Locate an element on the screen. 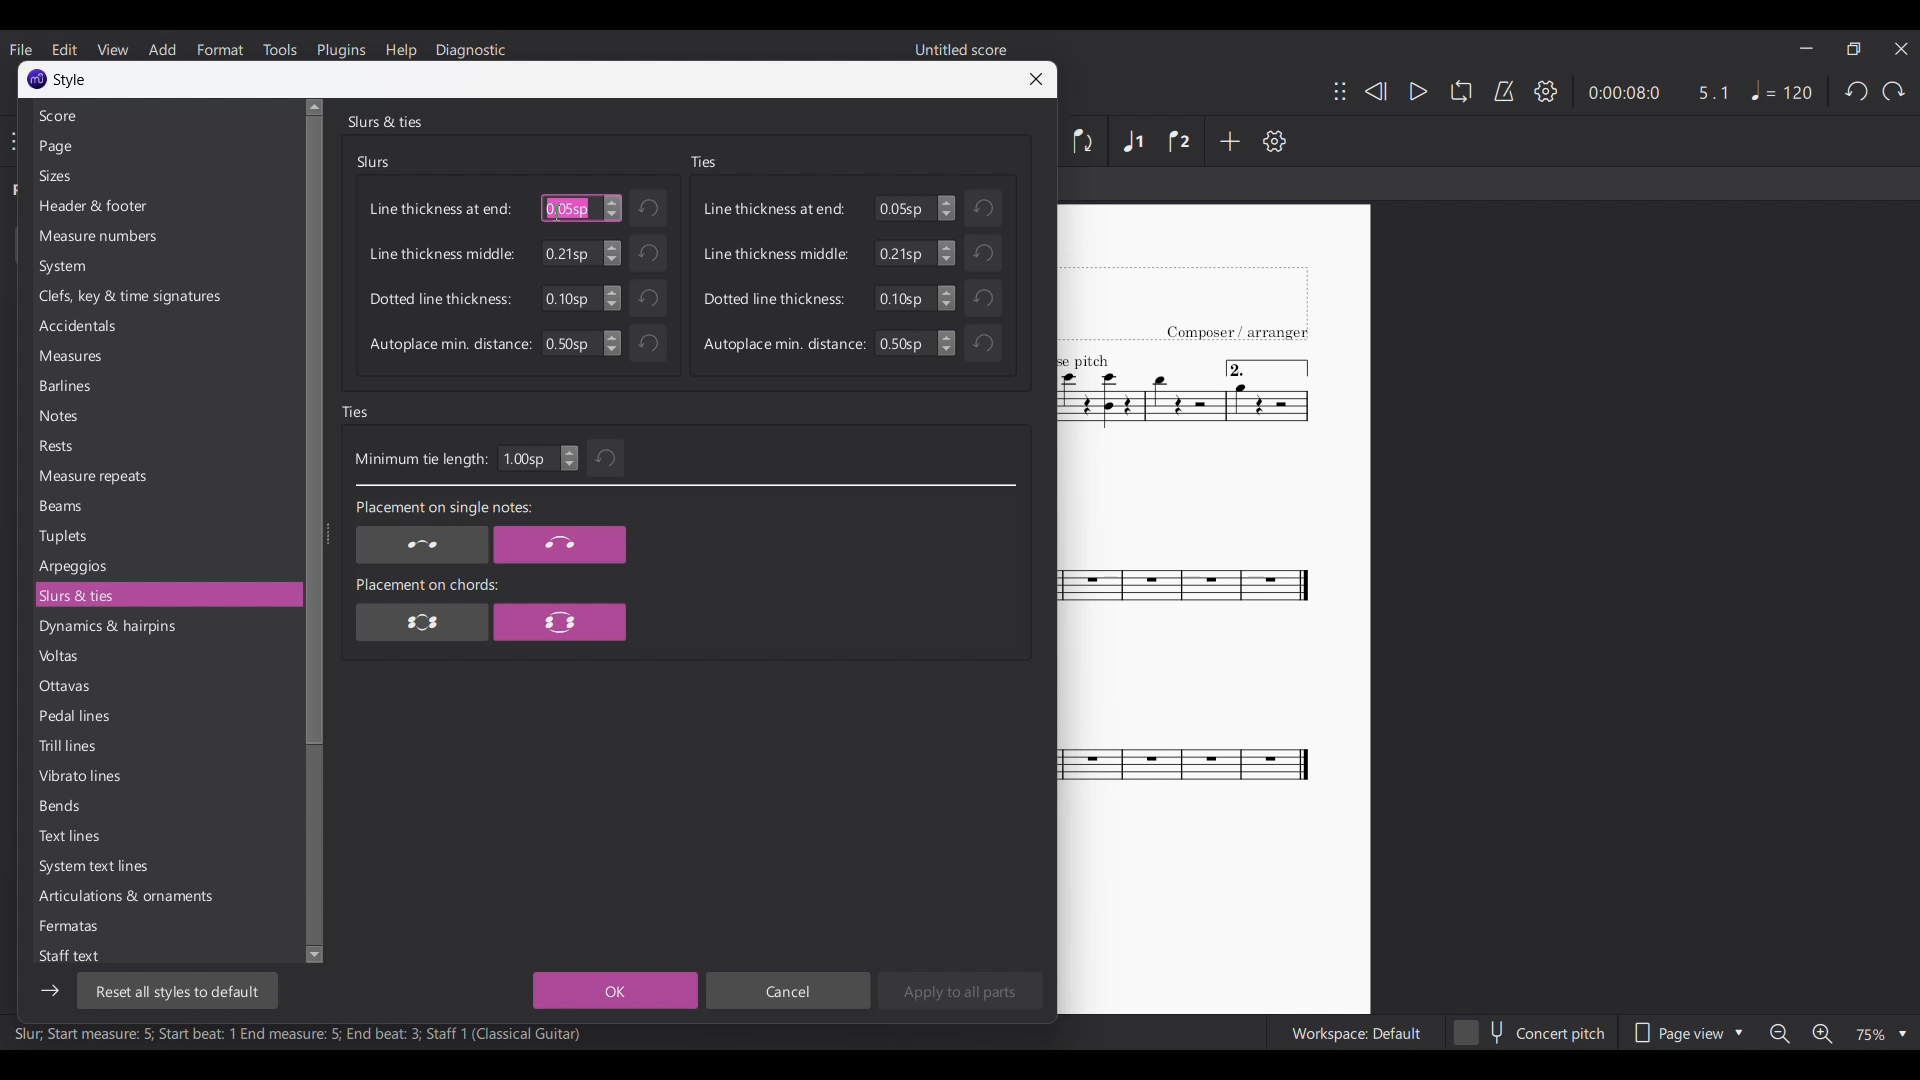 Image resolution: width=1920 pixels, height=1080 pixels. Barlines is located at coordinates (165, 385).